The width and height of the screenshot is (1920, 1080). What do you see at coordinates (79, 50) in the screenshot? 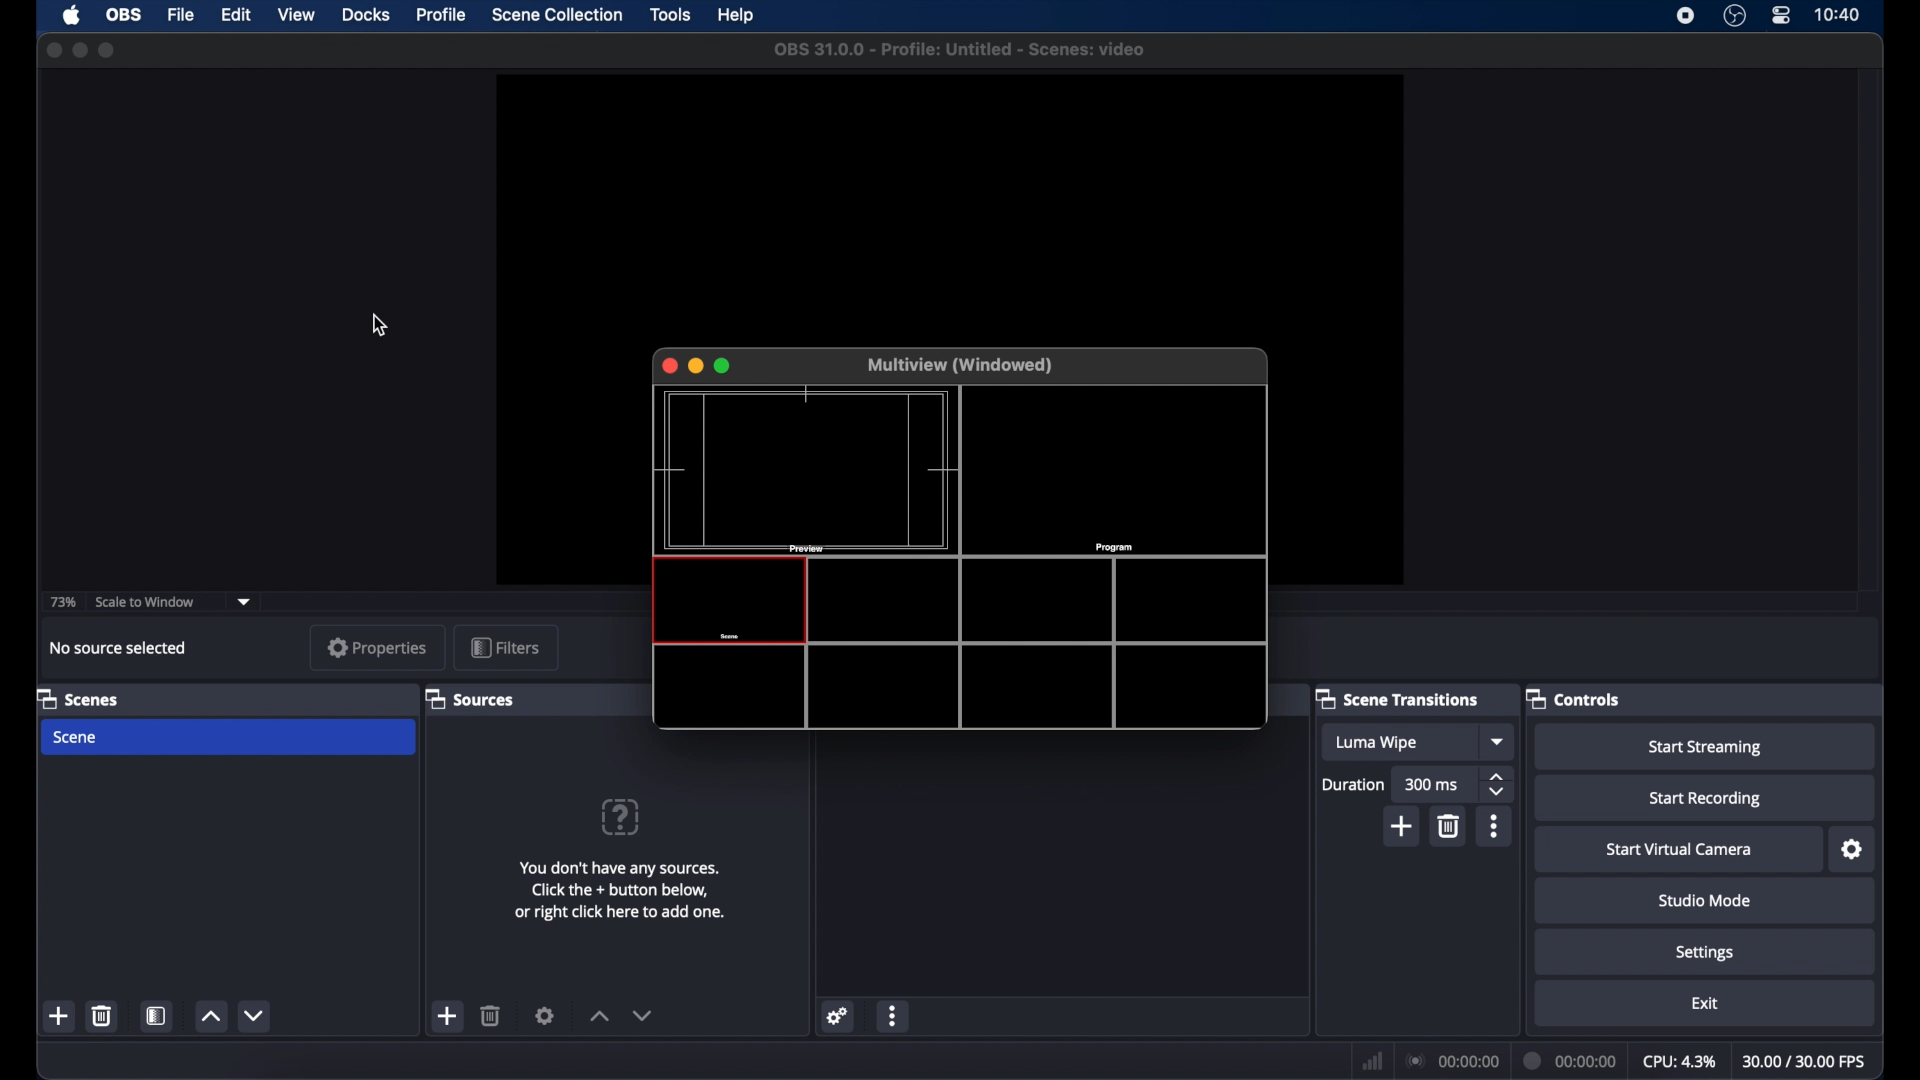
I see `minimize` at bounding box center [79, 50].